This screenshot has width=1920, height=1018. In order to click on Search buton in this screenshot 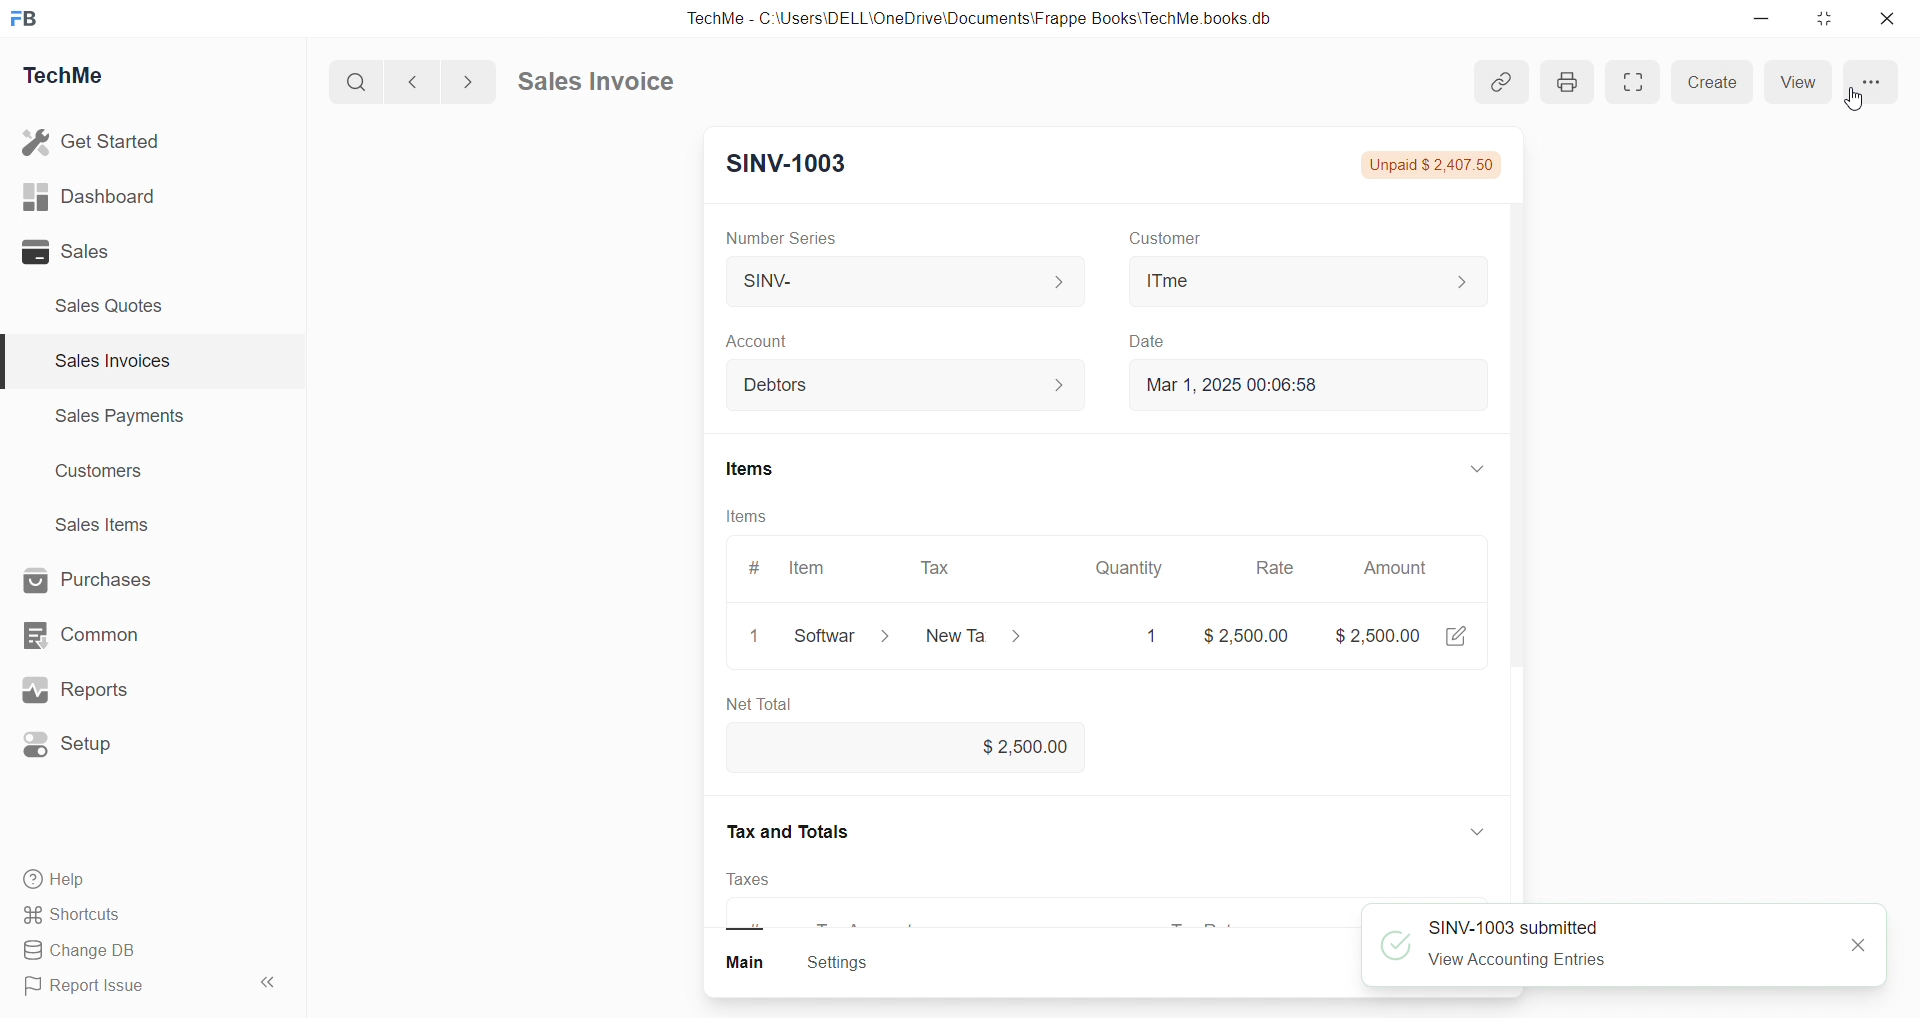, I will do `click(359, 82)`.